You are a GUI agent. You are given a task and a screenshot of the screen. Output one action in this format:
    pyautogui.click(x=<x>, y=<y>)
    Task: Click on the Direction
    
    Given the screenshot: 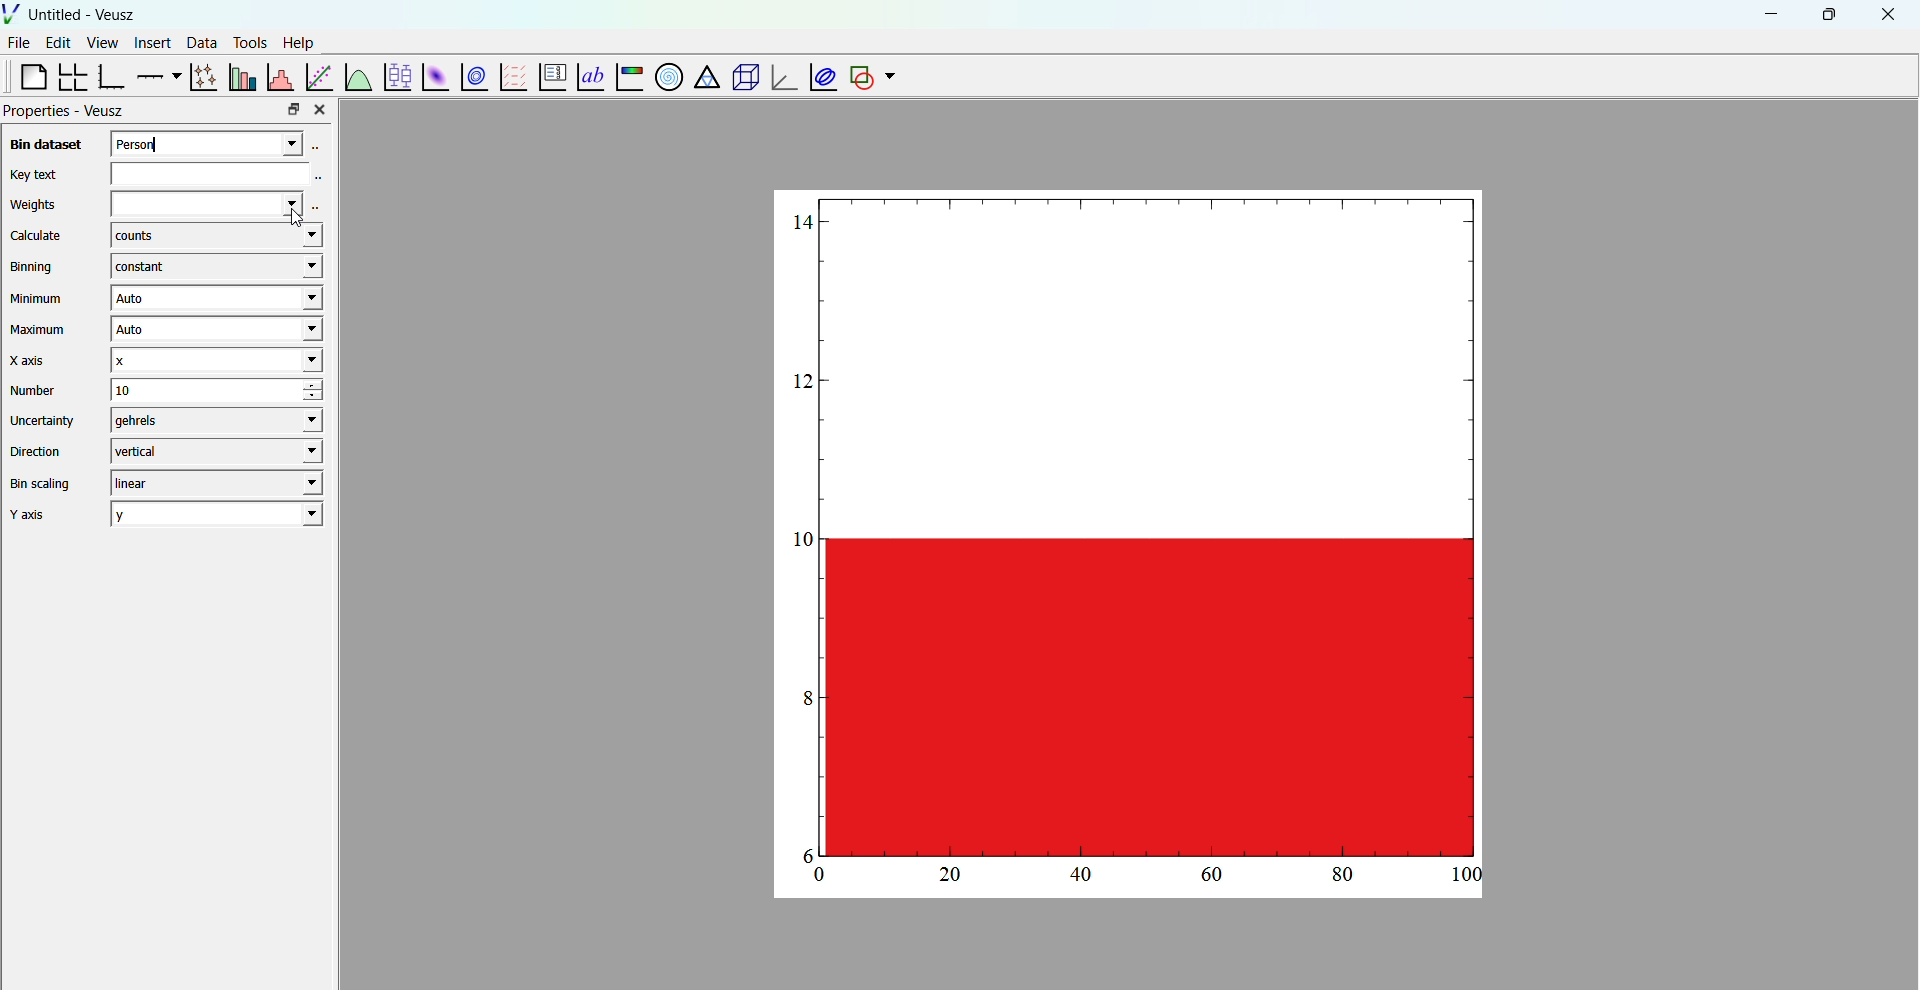 What is the action you would take?
    pyautogui.click(x=39, y=450)
    